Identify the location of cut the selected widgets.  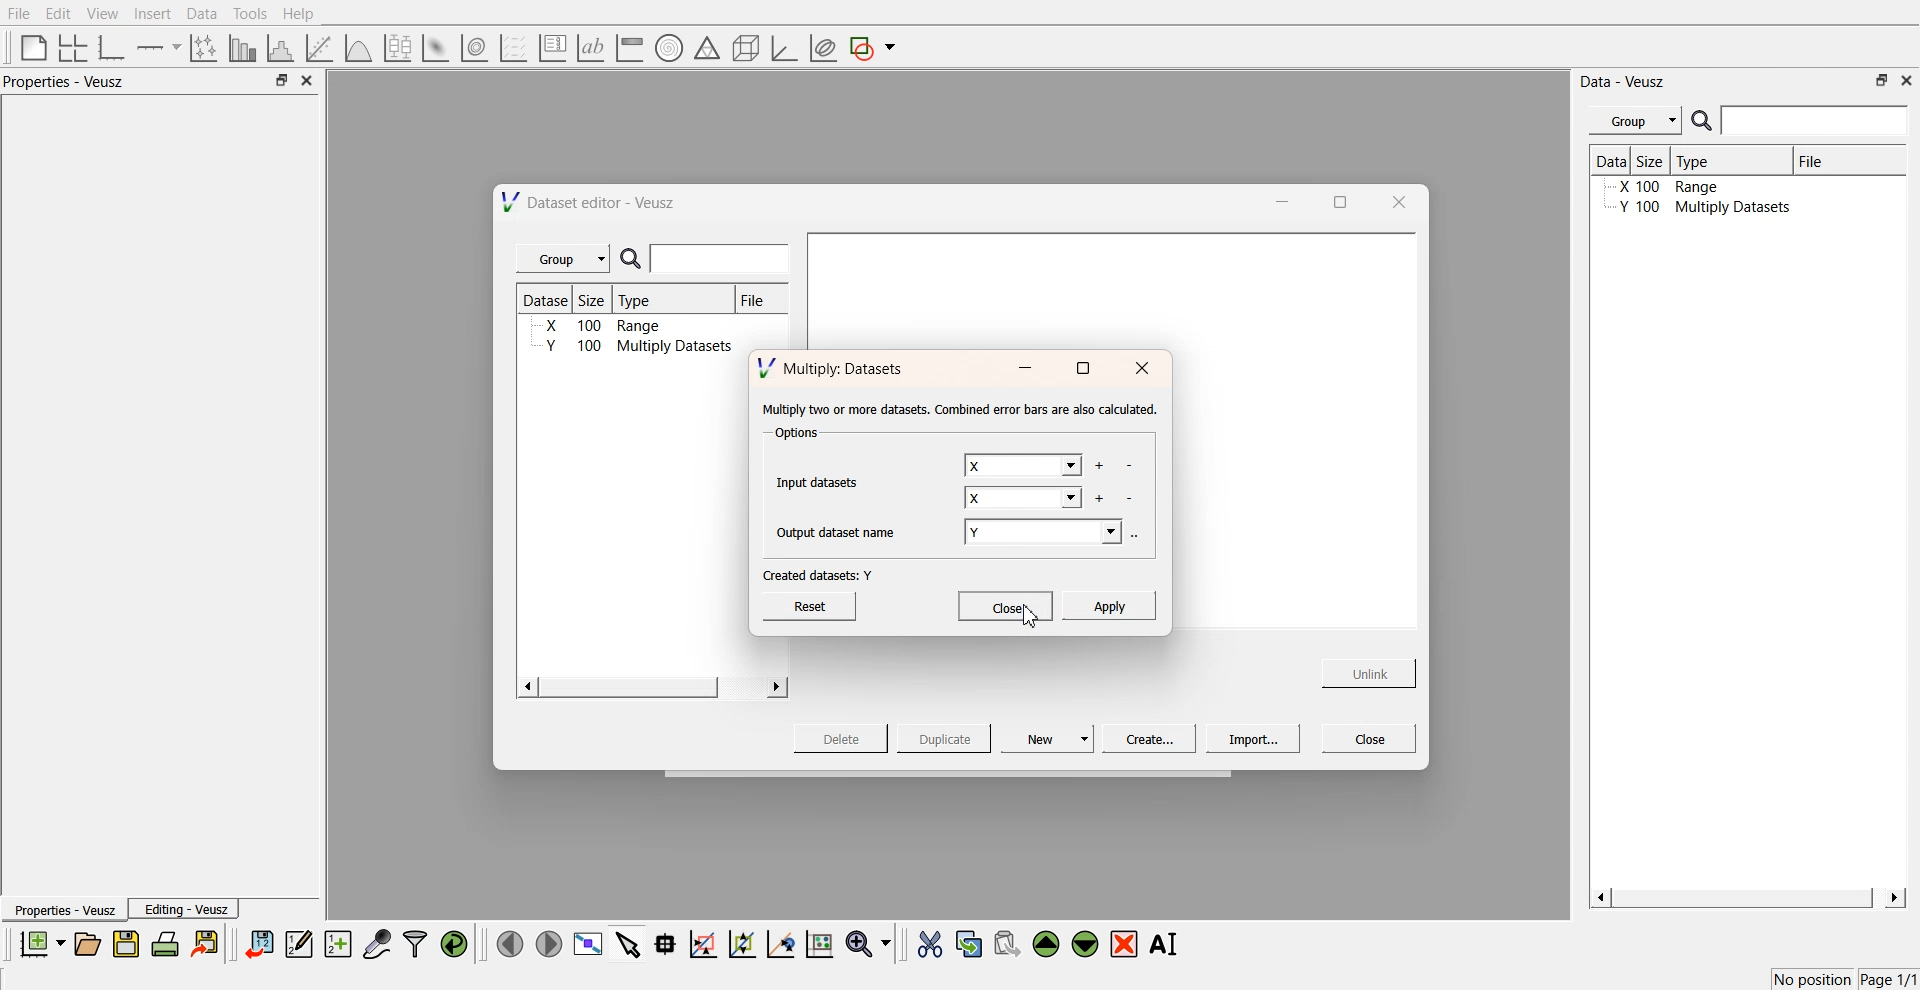
(928, 945).